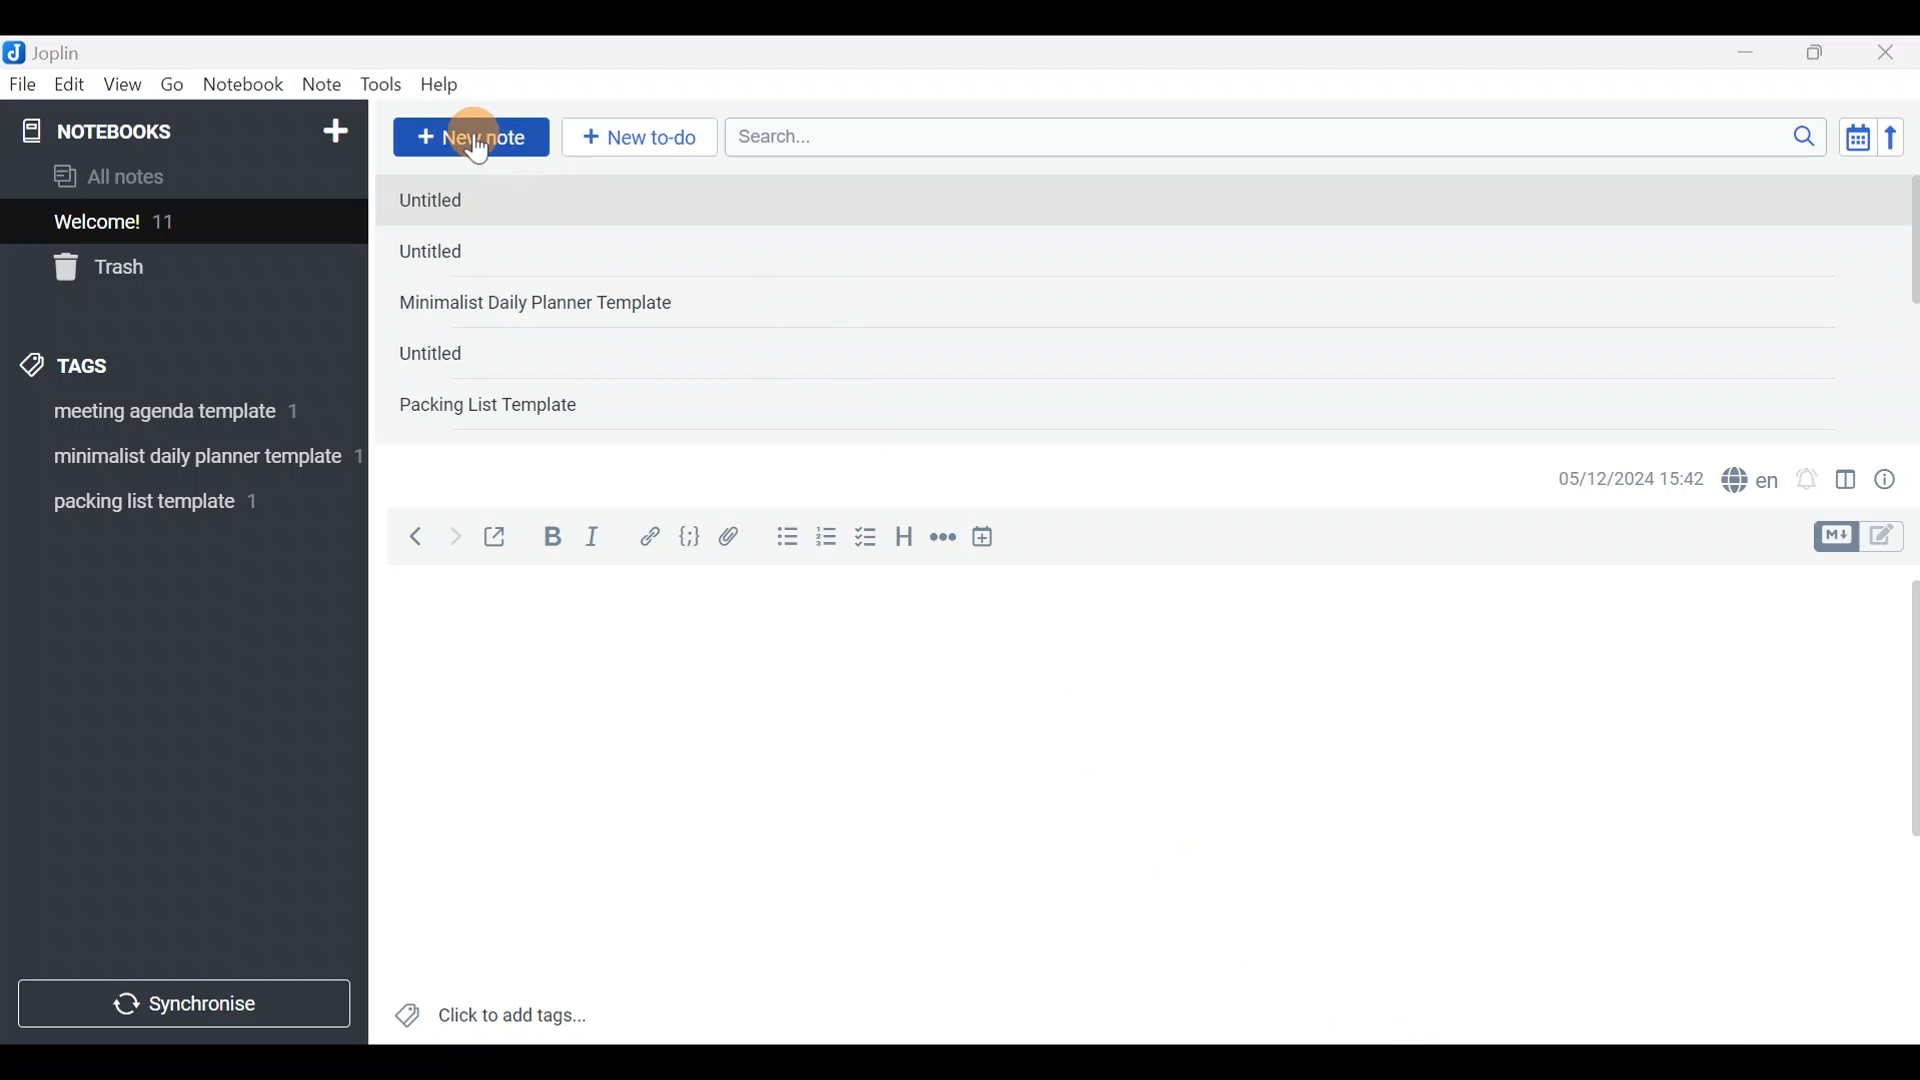 This screenshot has height=1080, width=1920. What do you see at coordinates (69, 50) in the screenshot?
I see `Joplin` at bounding box center [69, 50].